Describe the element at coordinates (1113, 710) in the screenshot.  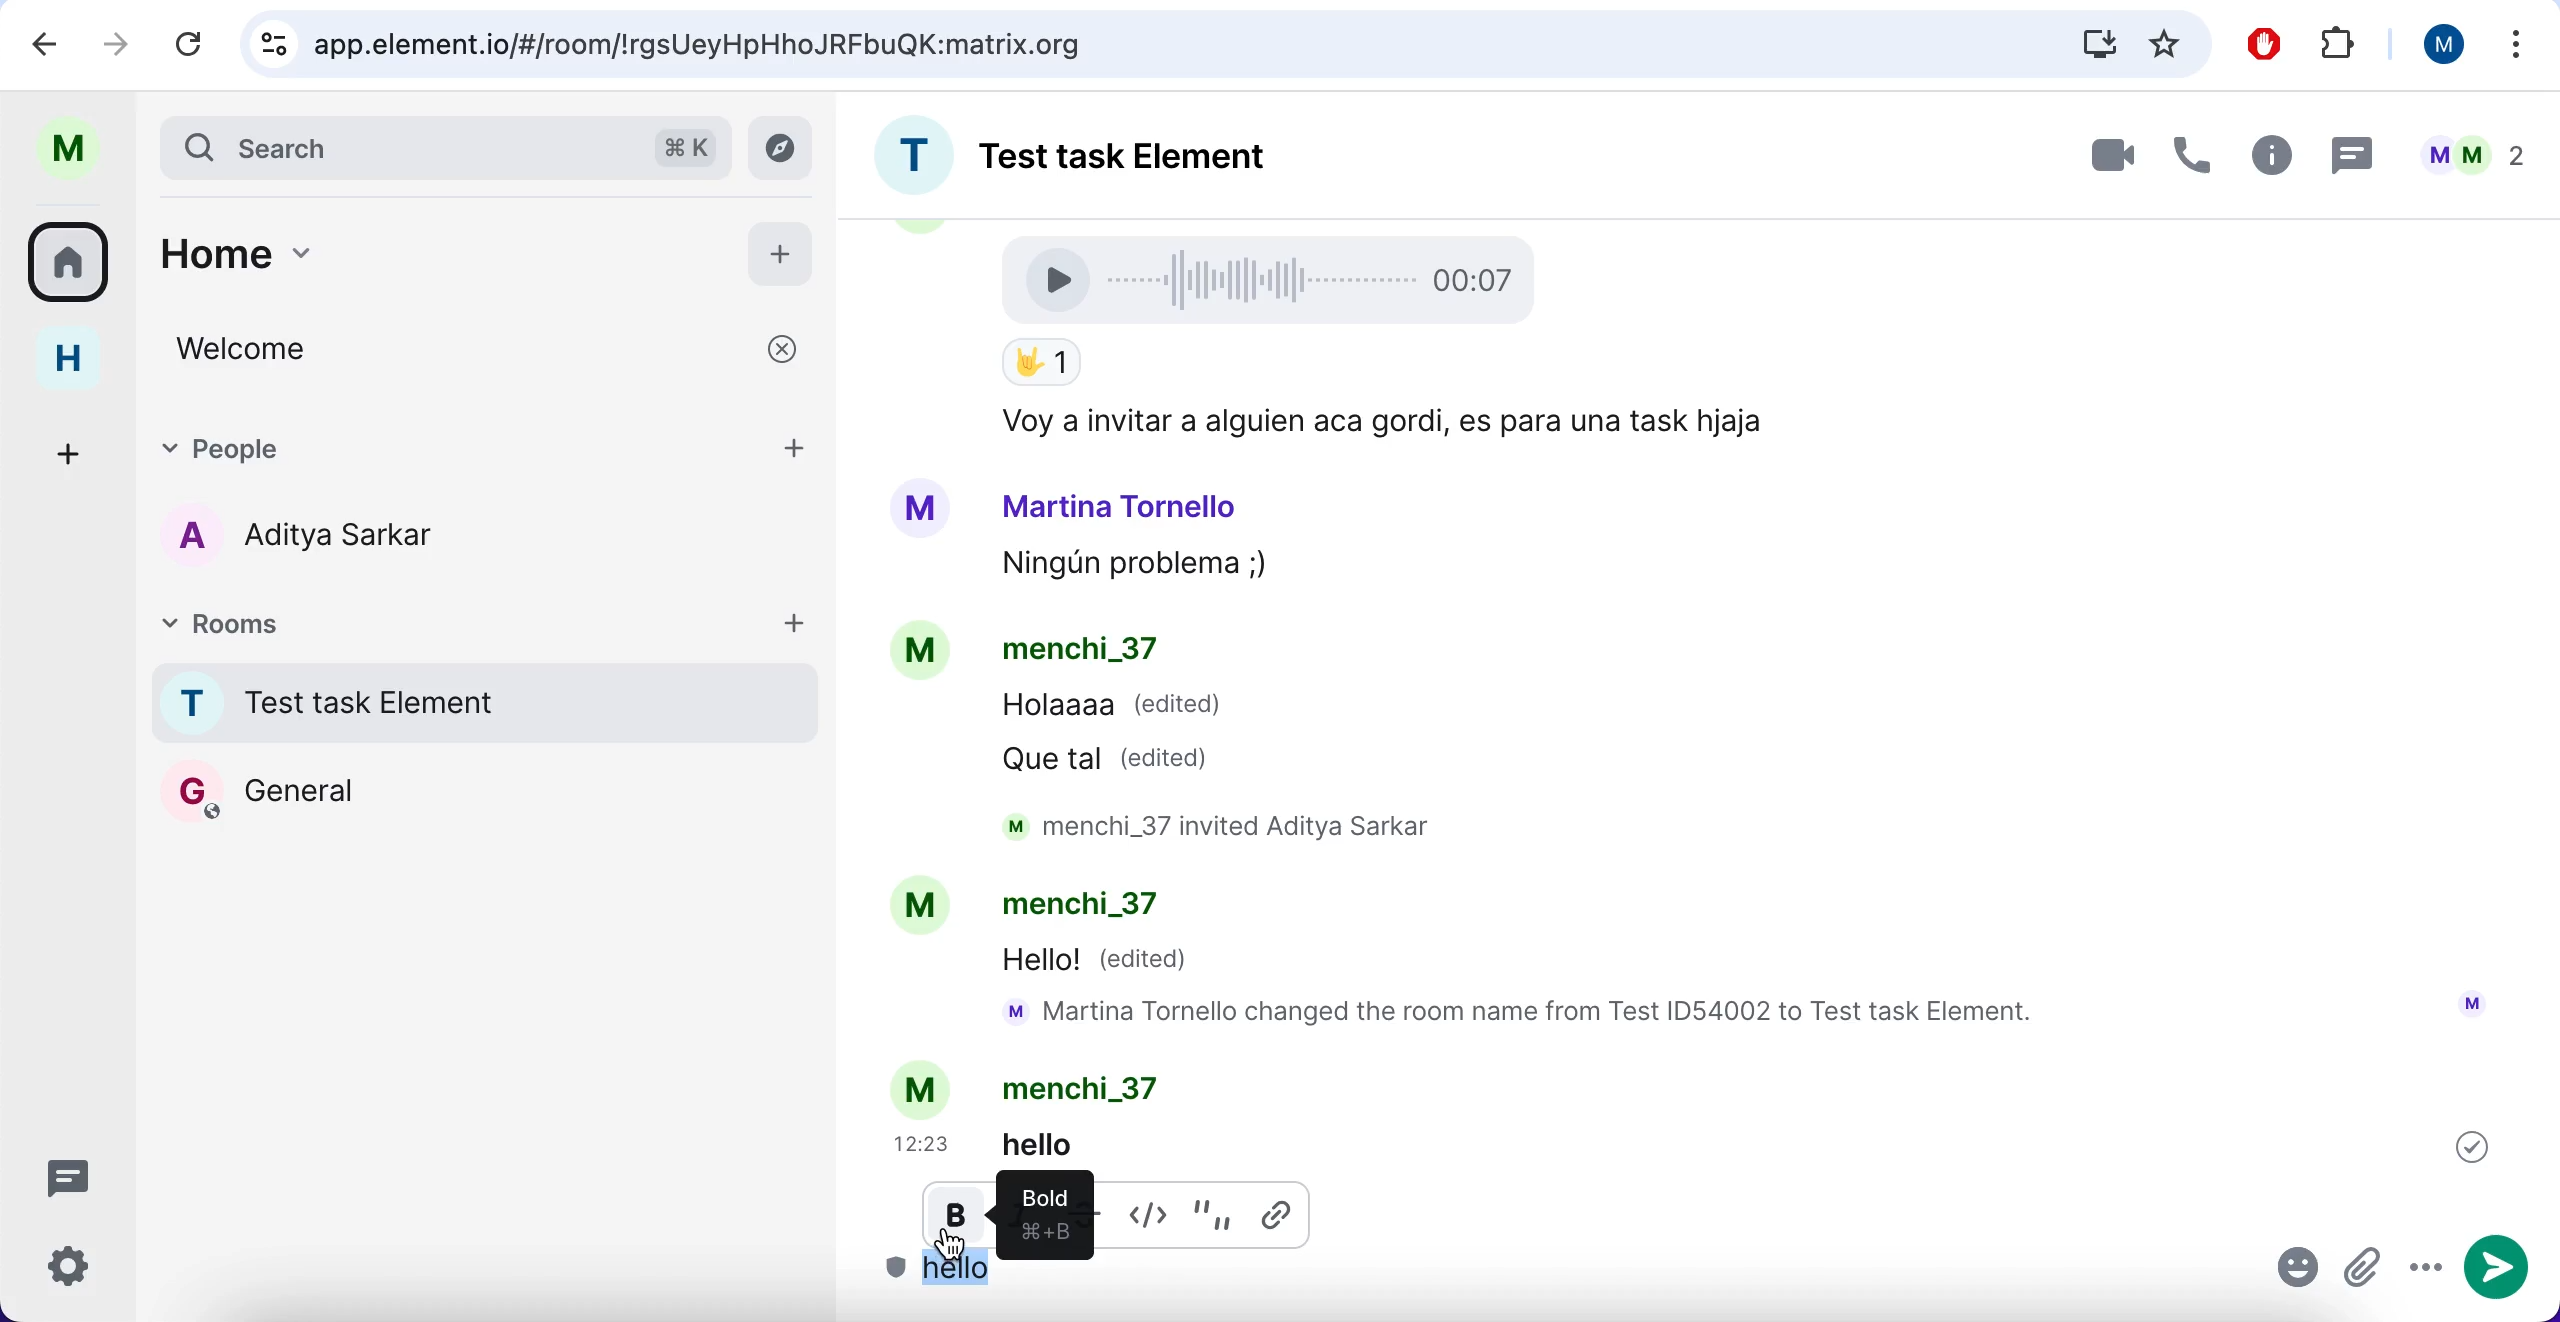
I see `Holaaaa (edited)` at that location.